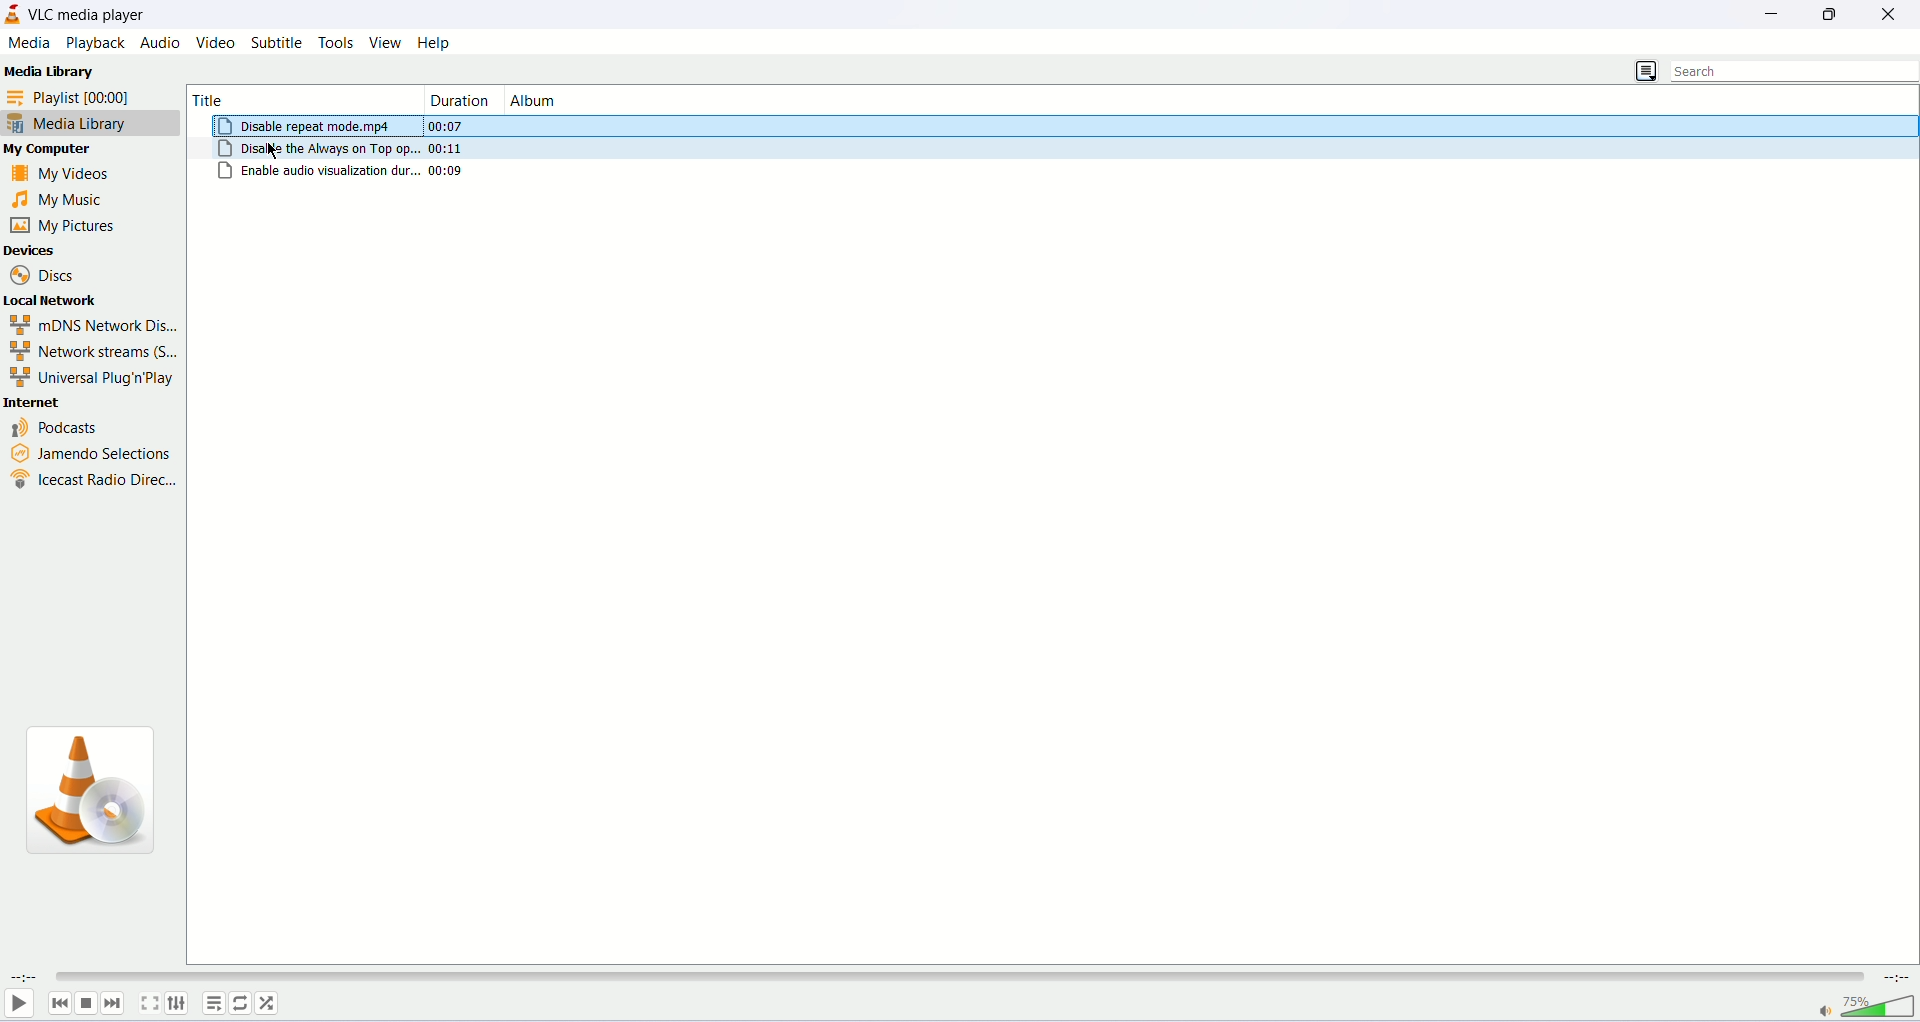  I want to click on 00:11, so click(445, 148).